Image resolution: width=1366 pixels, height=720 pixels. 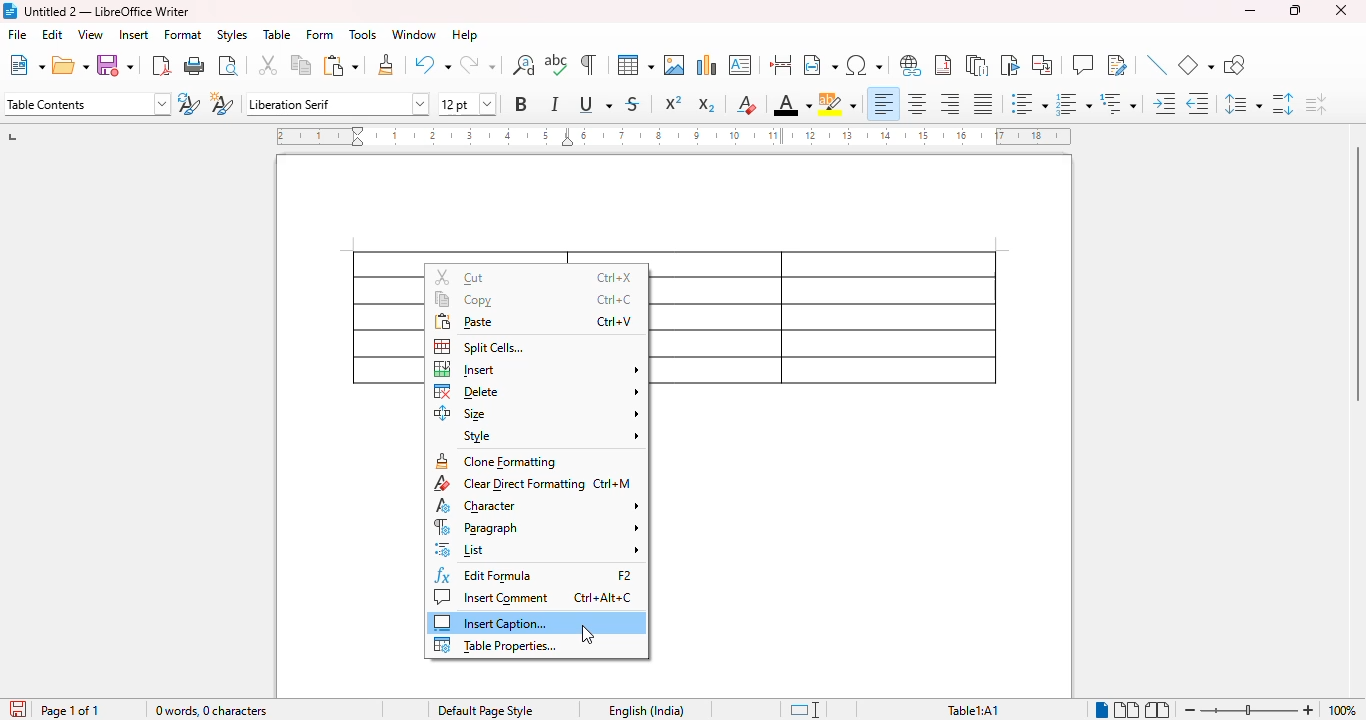 What do you see at coordinates (984, 104) in the screenshot?
I see `justified` at bounding box center [984, 104].